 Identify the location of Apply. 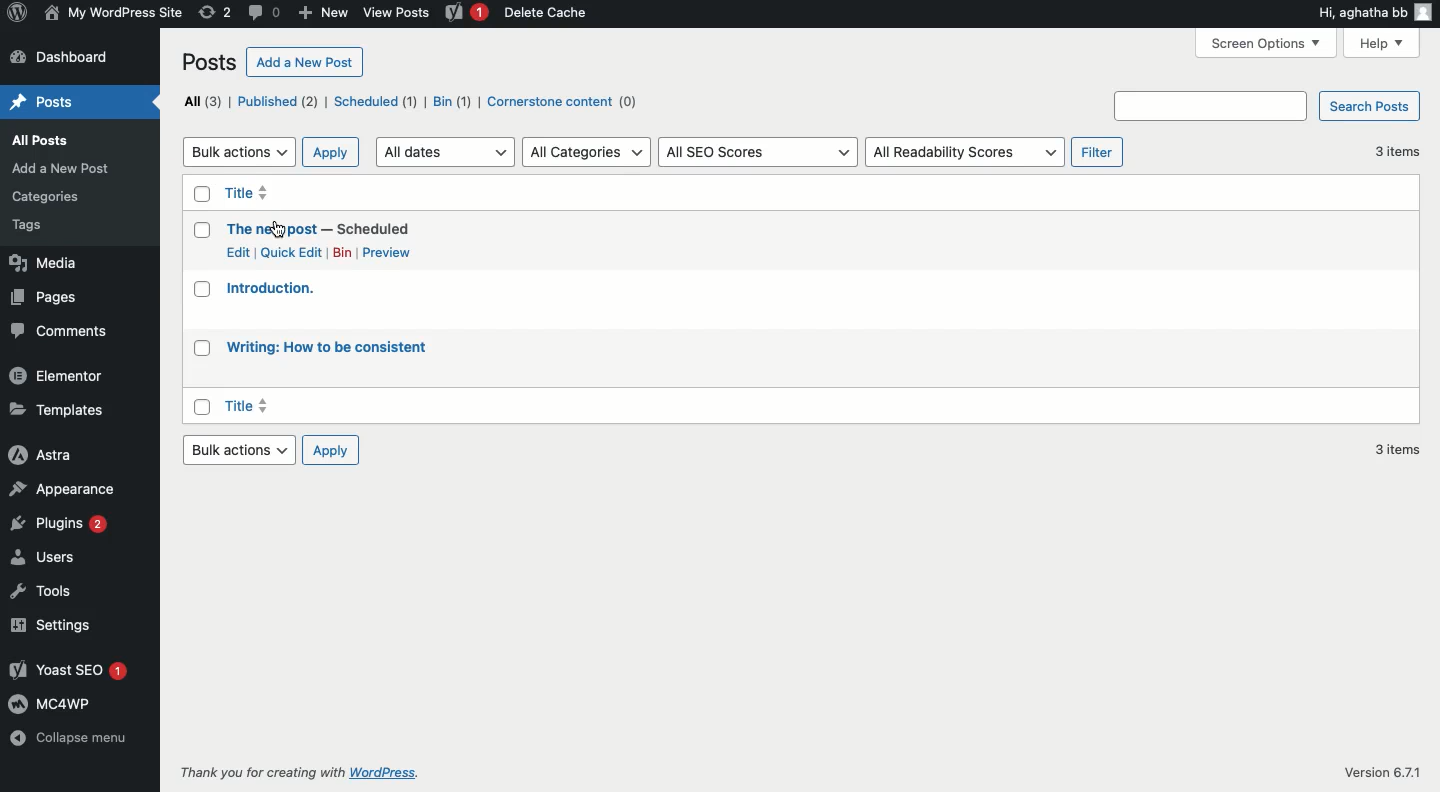
(332, 152).